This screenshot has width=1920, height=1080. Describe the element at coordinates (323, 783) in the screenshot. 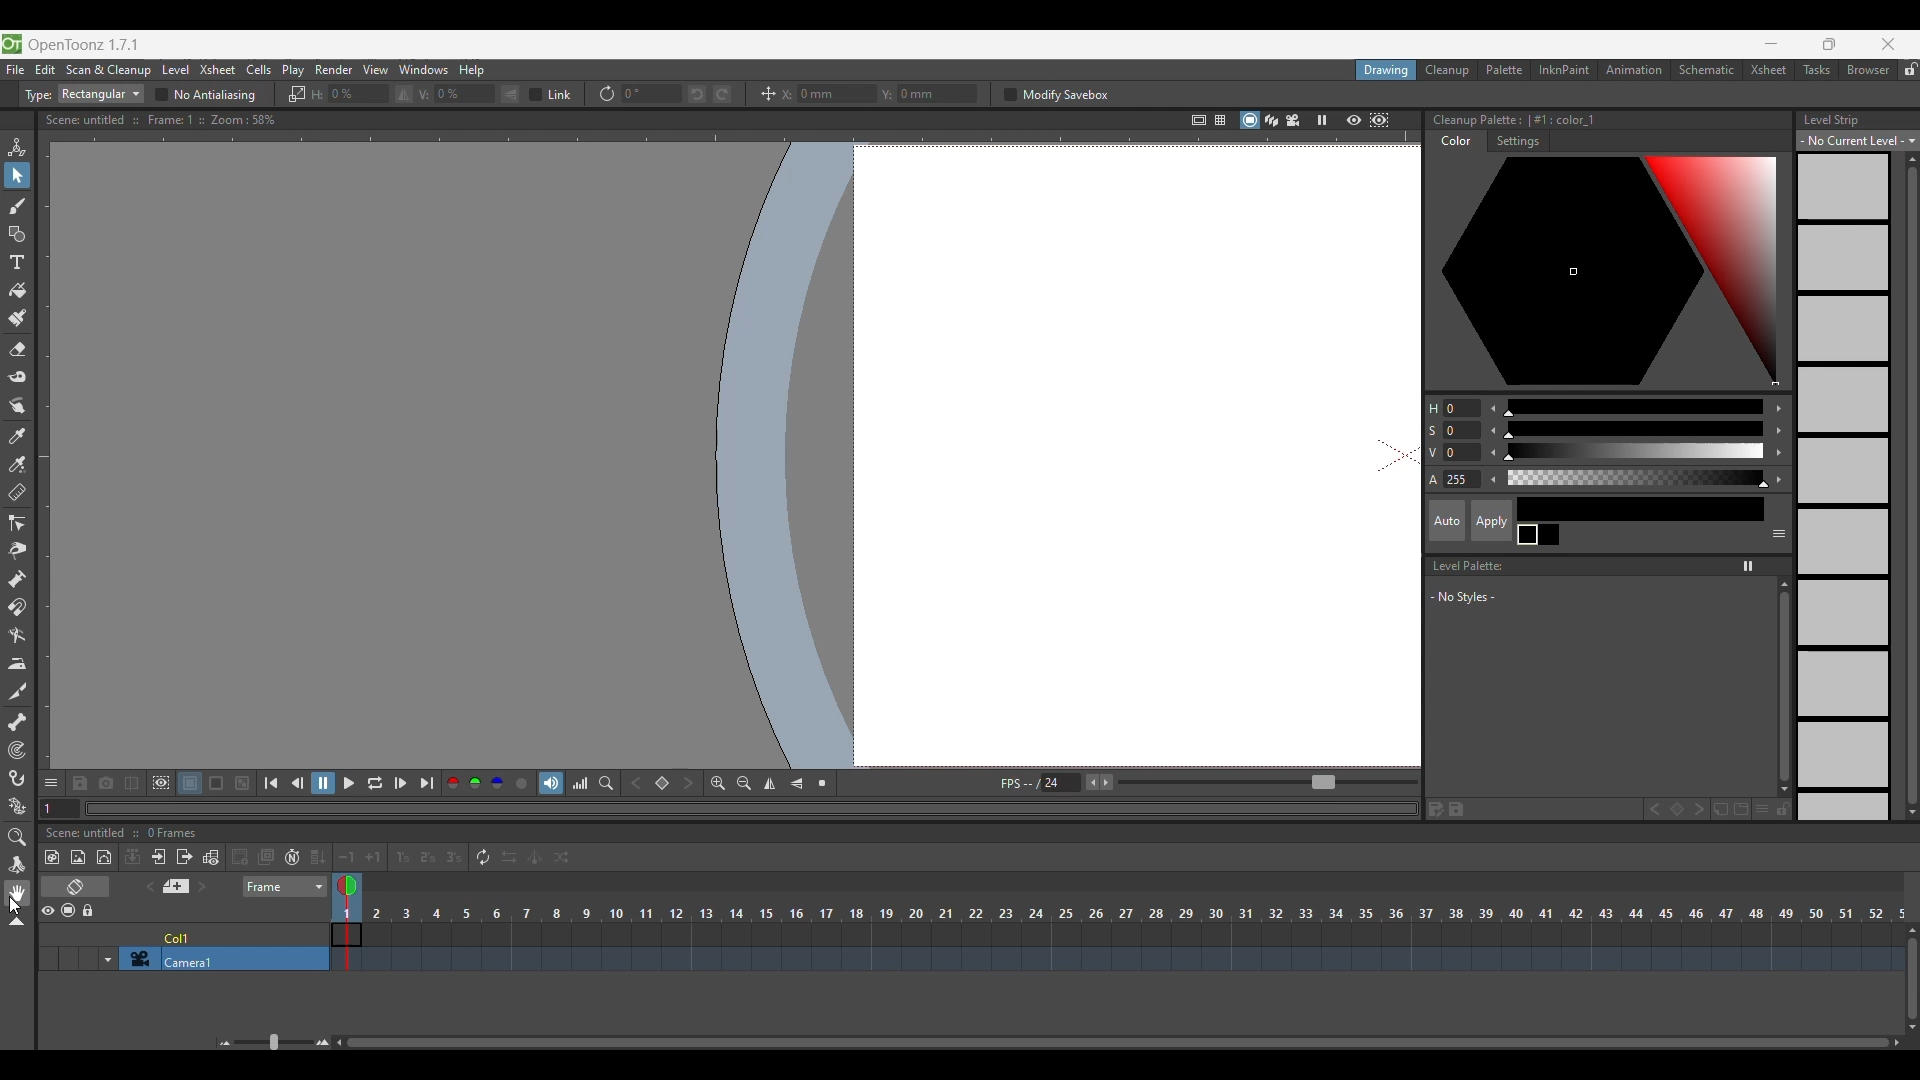

I see `Pause` at that location.